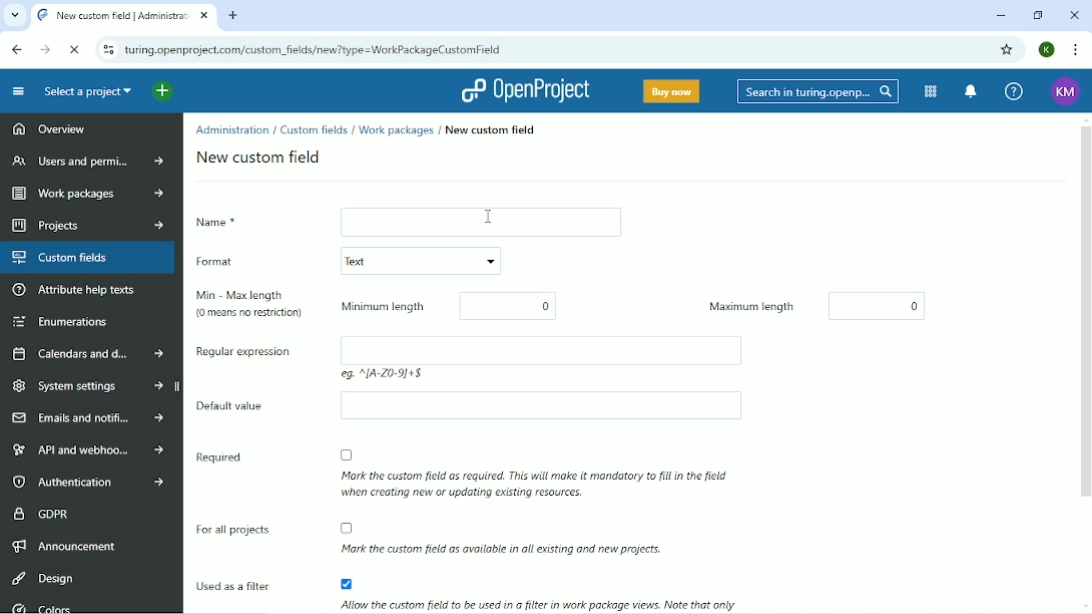  Describe the element at coordinates (43, 577) in the screenshot. I see `Design` at that location.